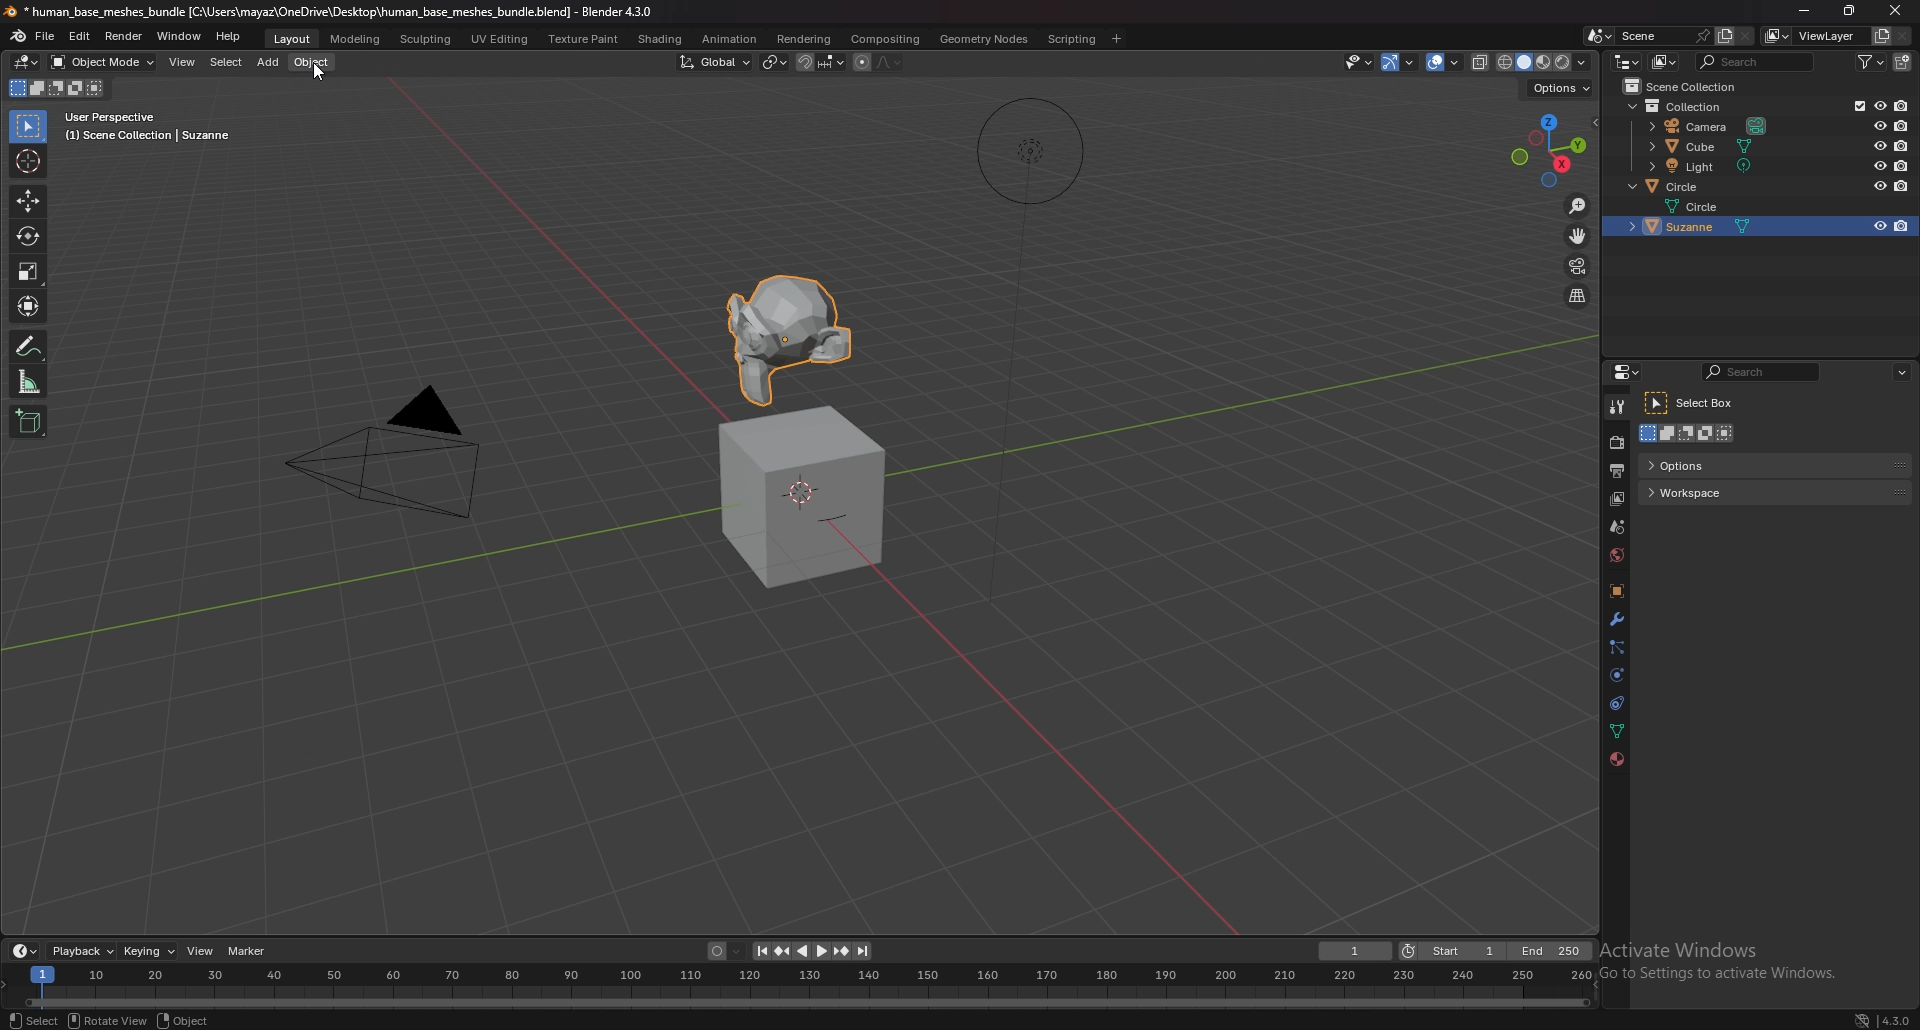  I want to click on tool, so click(1617, 408).